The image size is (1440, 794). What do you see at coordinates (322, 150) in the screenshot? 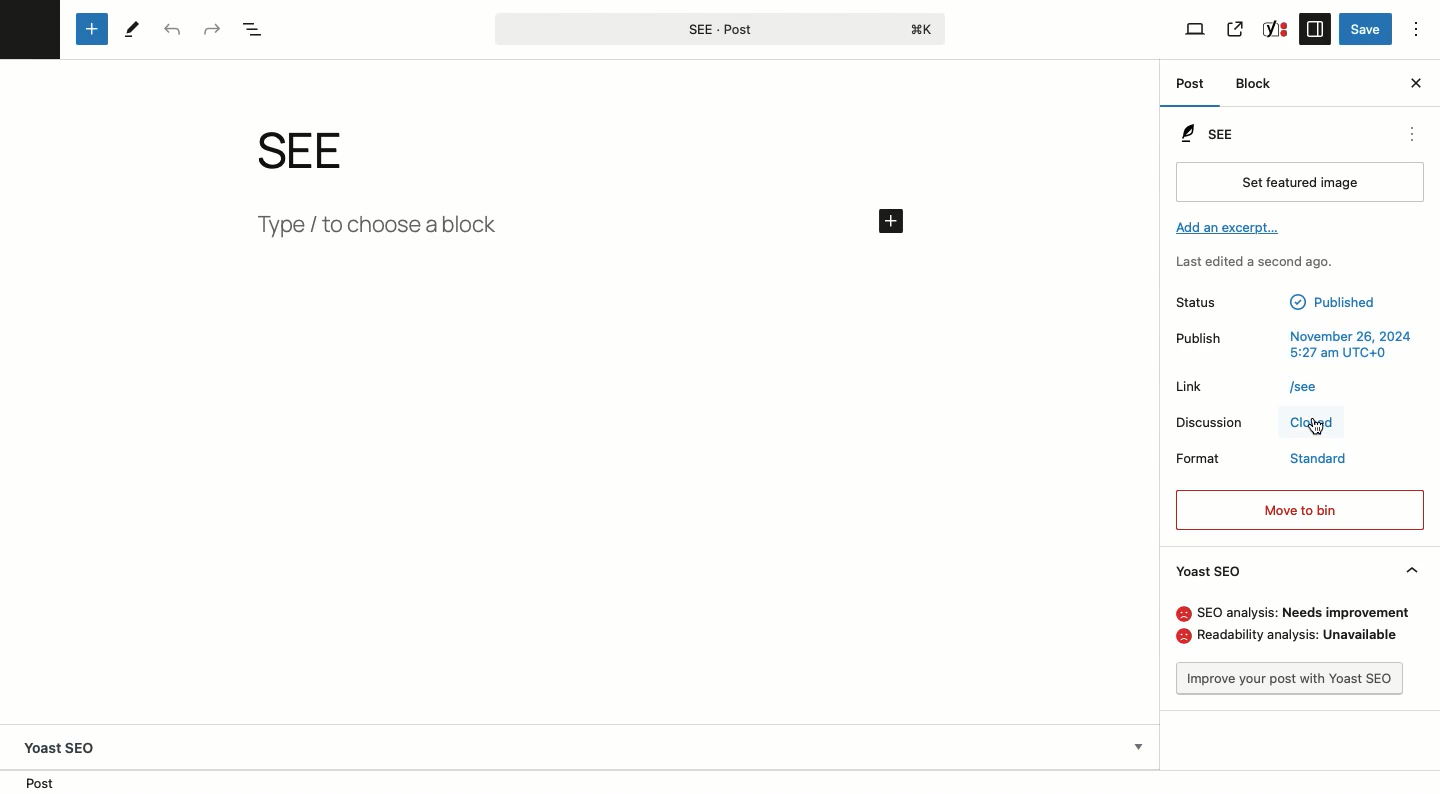
I see `see` at bounding box center [322, 150].